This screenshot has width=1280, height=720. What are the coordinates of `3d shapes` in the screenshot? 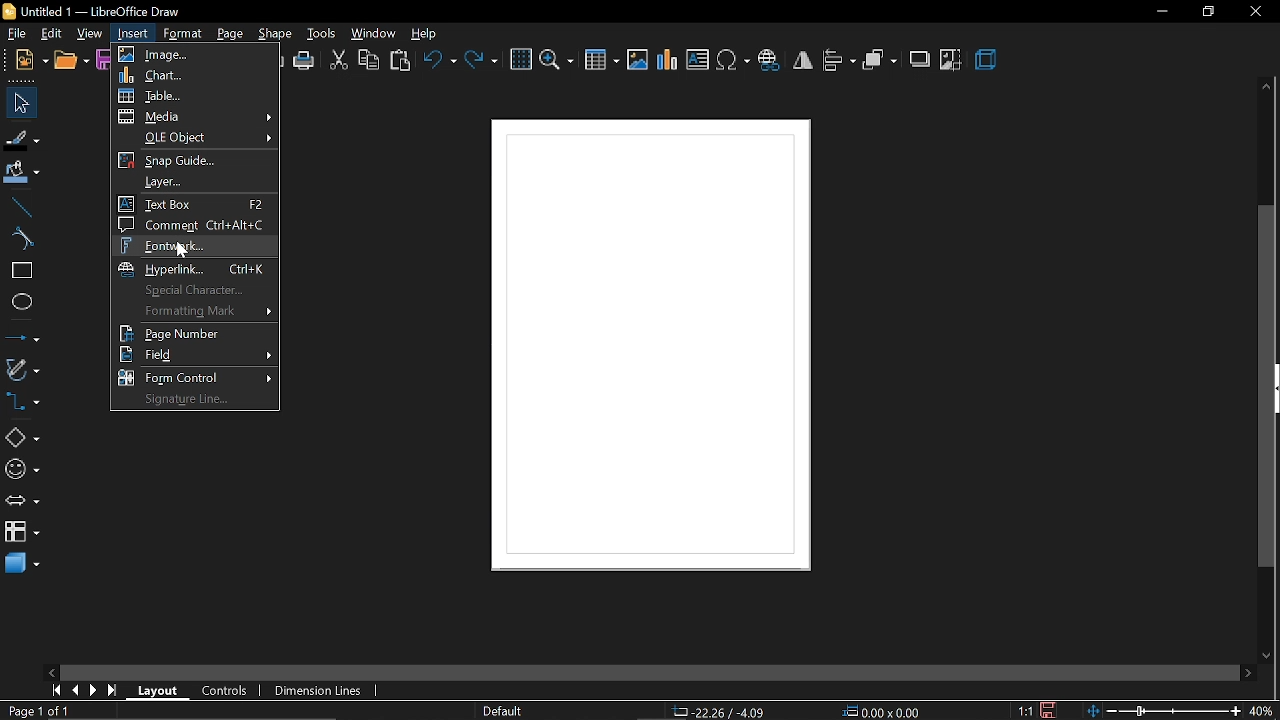 It's located at (20, 565).